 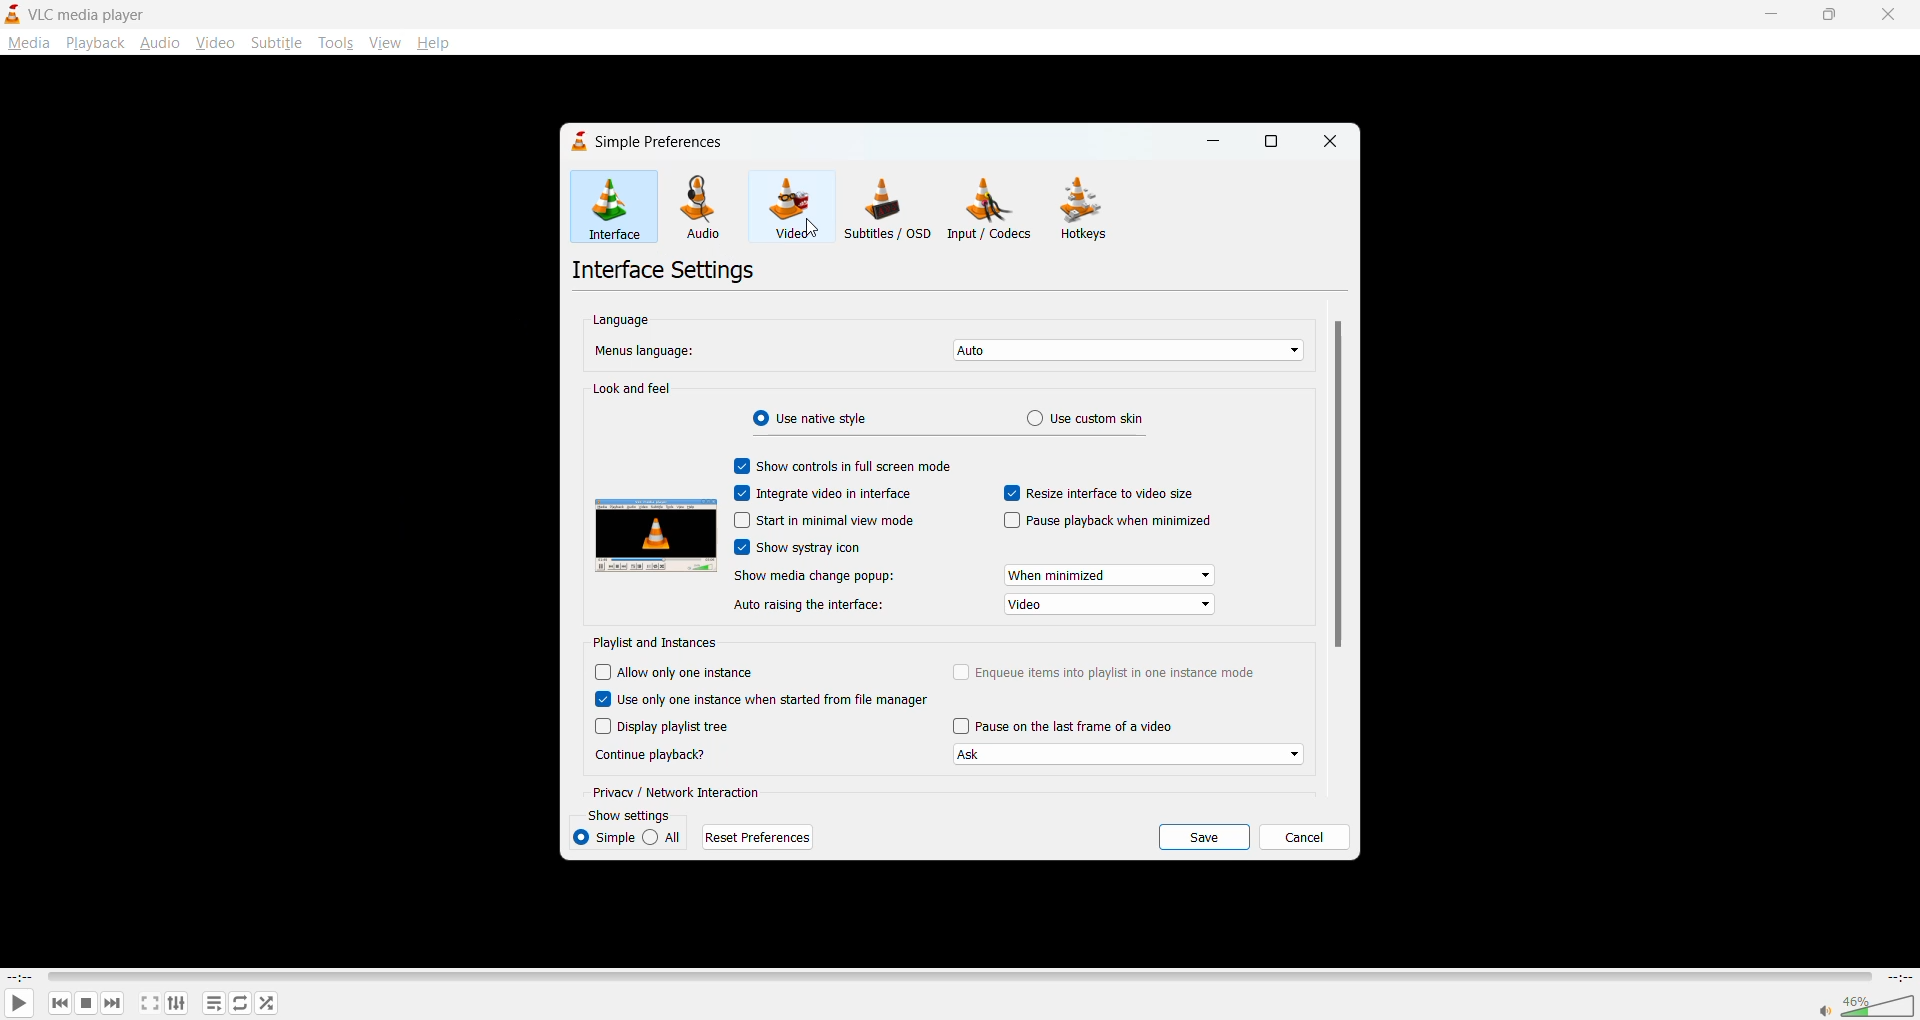 What do you see at coordinates (95, 43) in the screenshot?
I see `playback` at bounding box center [95, 43].